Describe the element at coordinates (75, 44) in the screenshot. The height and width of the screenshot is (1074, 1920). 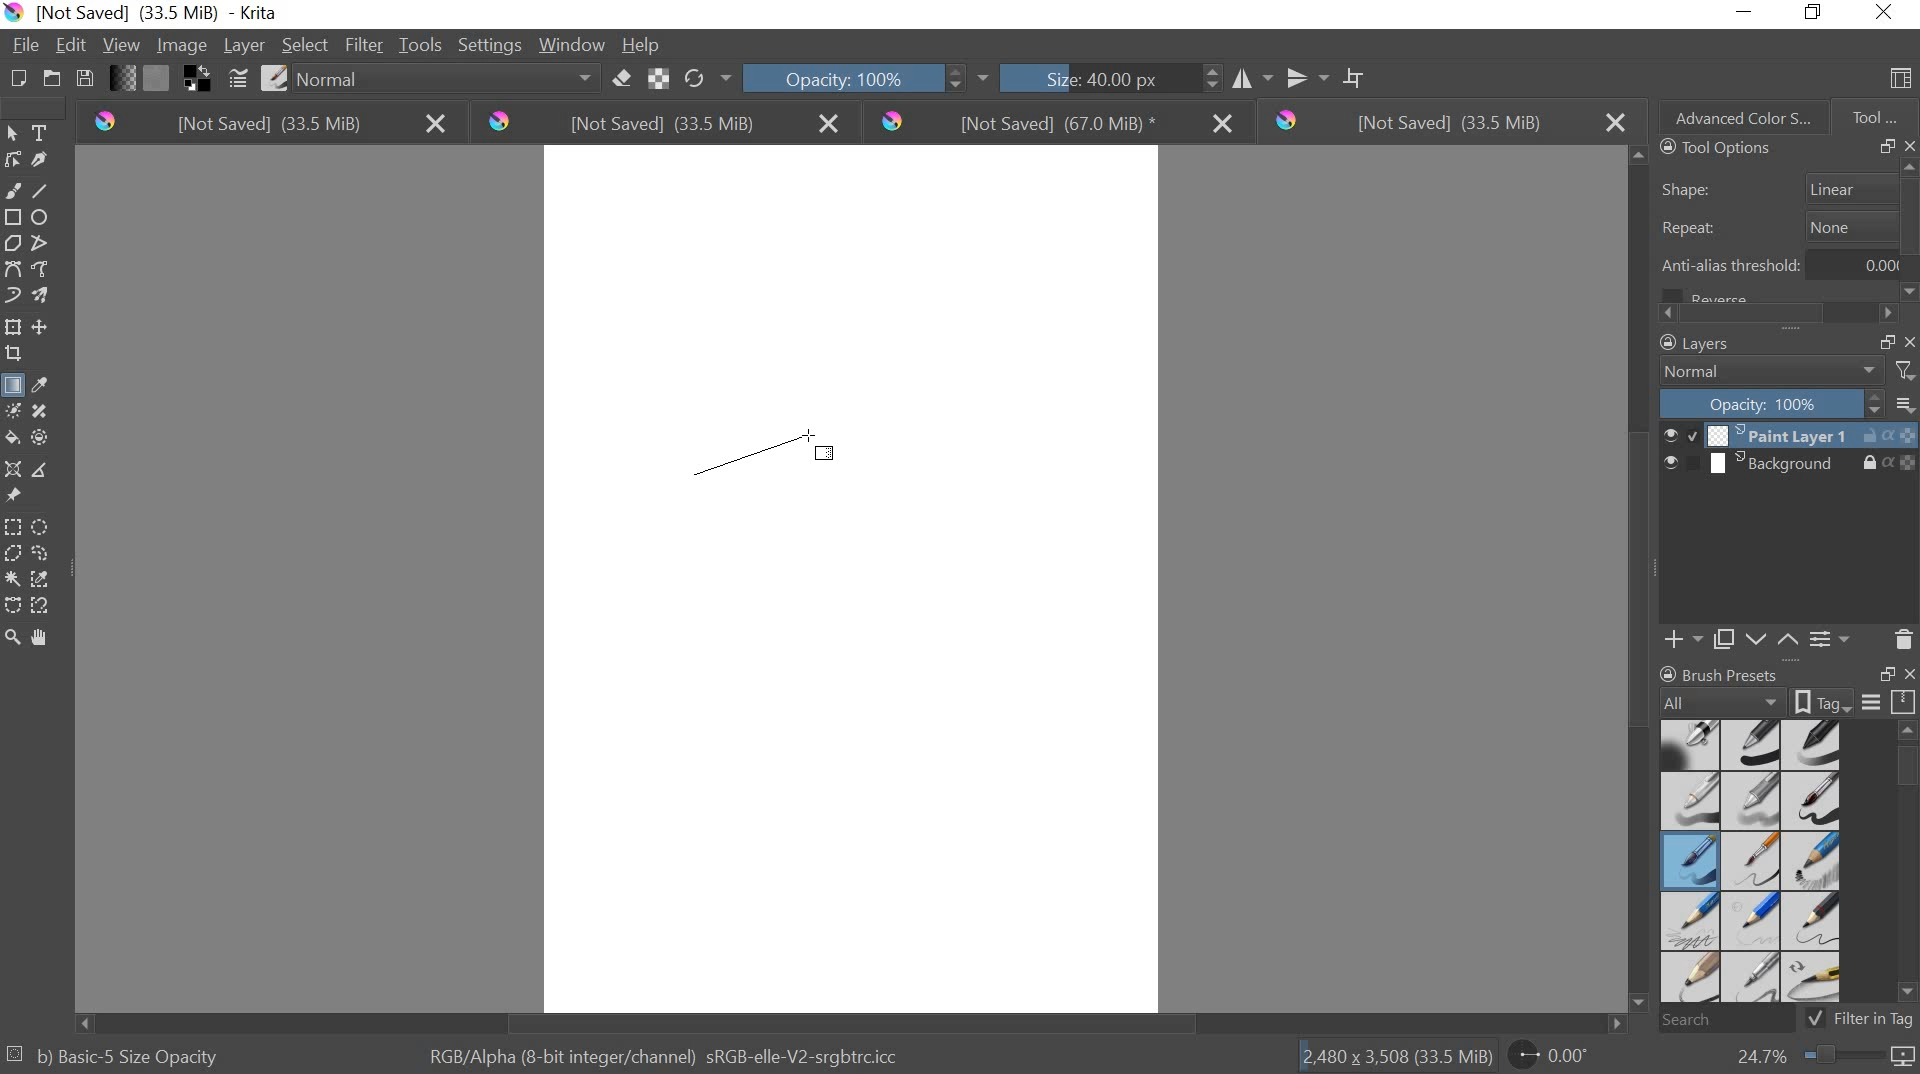
I see `EDIT` at that location.